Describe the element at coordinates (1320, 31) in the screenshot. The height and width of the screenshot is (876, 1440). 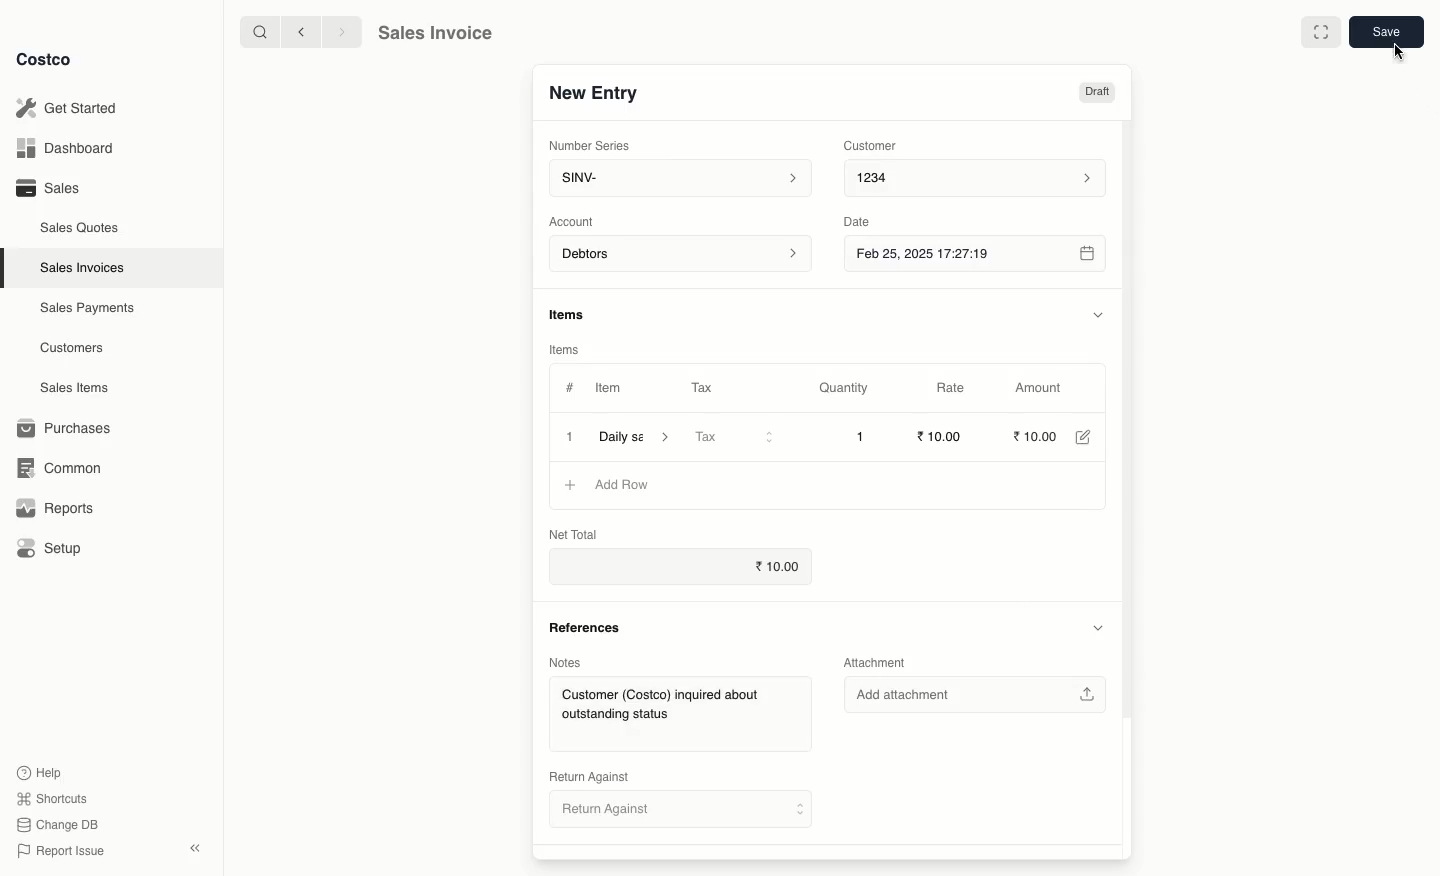
I see `Full width toggle` at that location.